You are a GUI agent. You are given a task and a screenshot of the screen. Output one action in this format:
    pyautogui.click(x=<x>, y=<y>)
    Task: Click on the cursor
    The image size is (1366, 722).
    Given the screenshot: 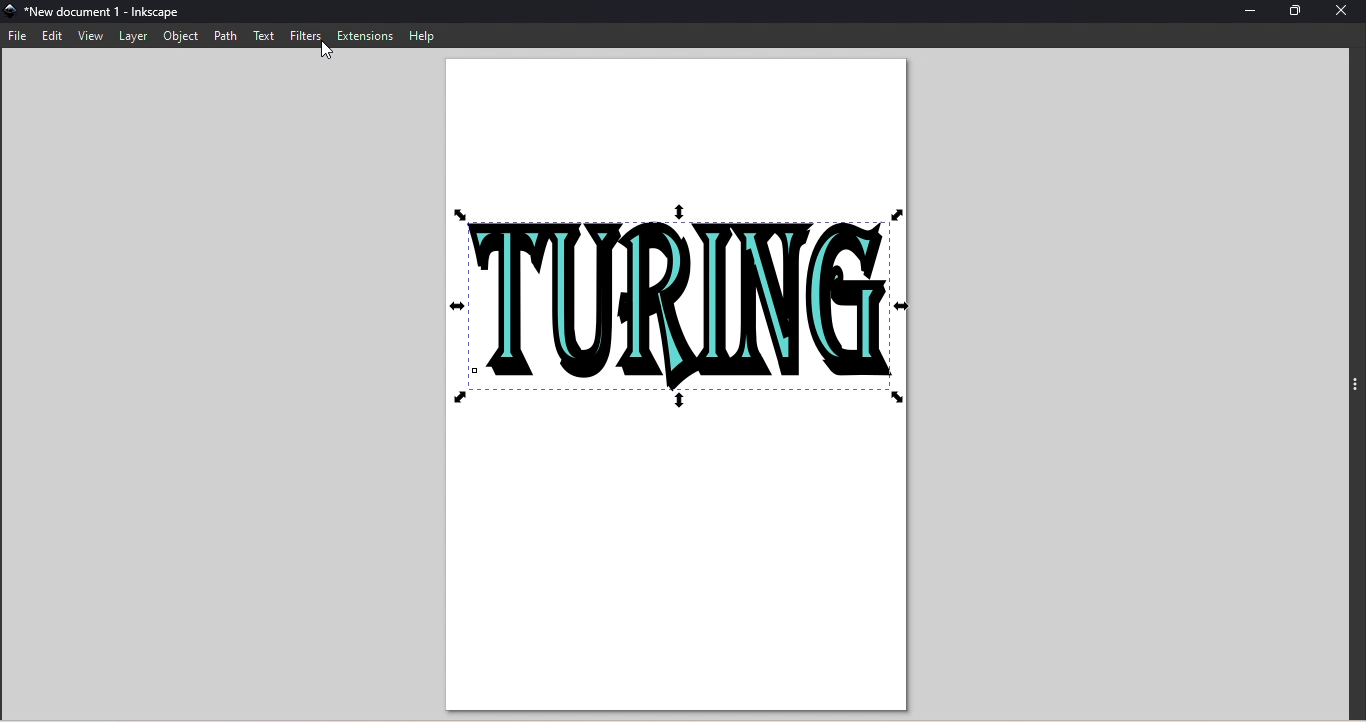 What is the action you would take?
    pyautogui.click(x=333, y=53)
    